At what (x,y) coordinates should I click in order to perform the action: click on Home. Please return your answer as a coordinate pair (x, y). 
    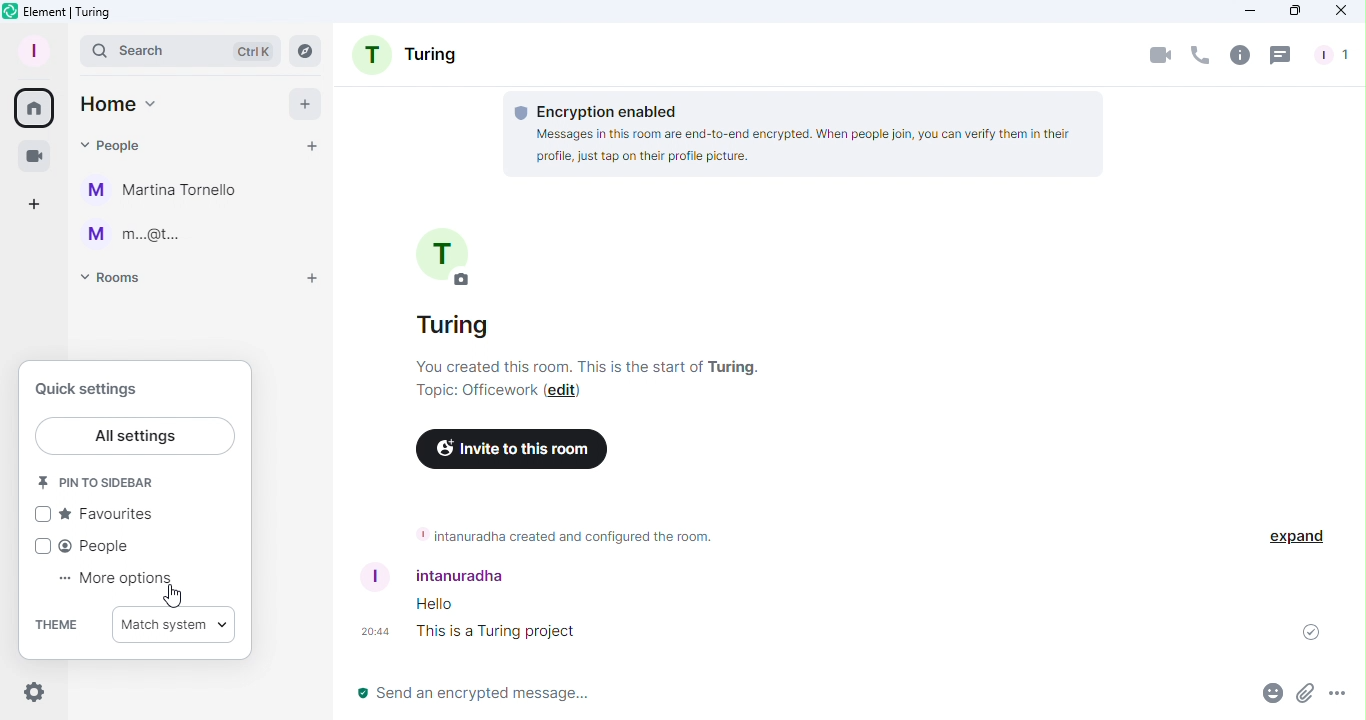
    Looking at the image, I should click on (120, 104).